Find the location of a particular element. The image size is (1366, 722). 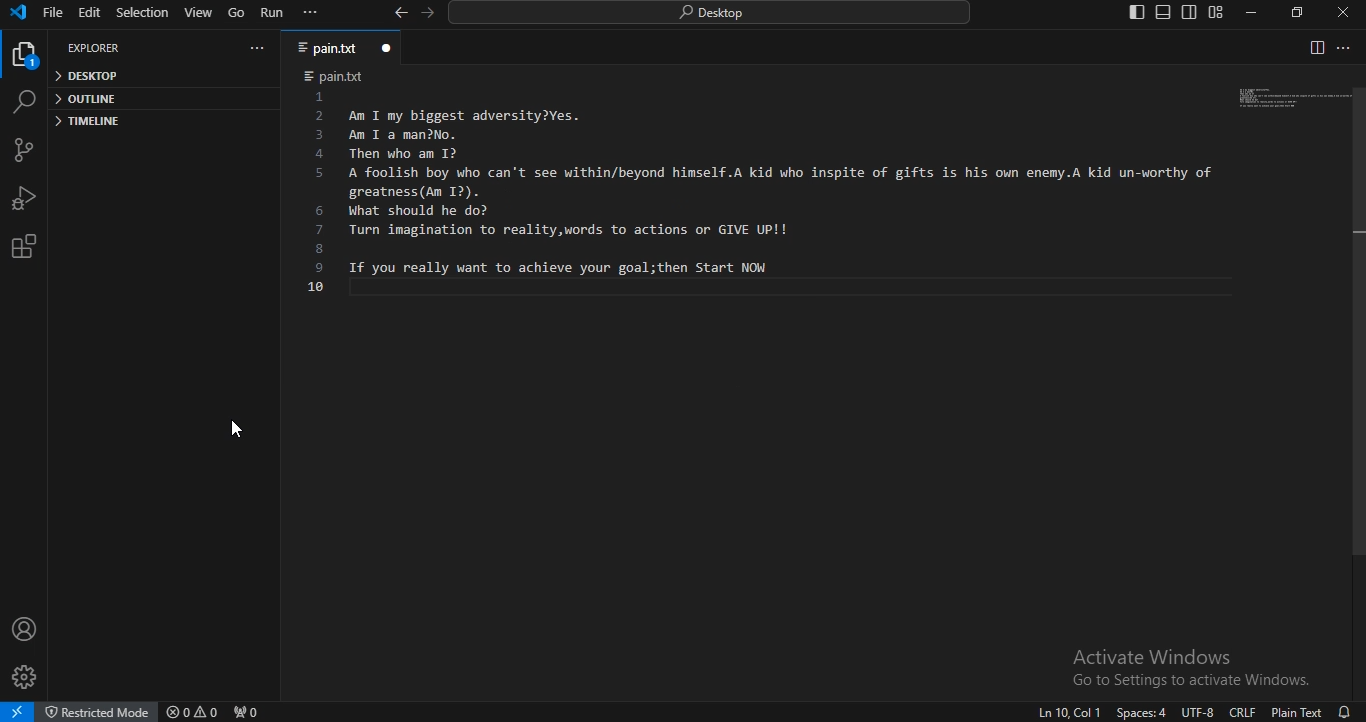

minimize is located at coordinates (1250, 13).